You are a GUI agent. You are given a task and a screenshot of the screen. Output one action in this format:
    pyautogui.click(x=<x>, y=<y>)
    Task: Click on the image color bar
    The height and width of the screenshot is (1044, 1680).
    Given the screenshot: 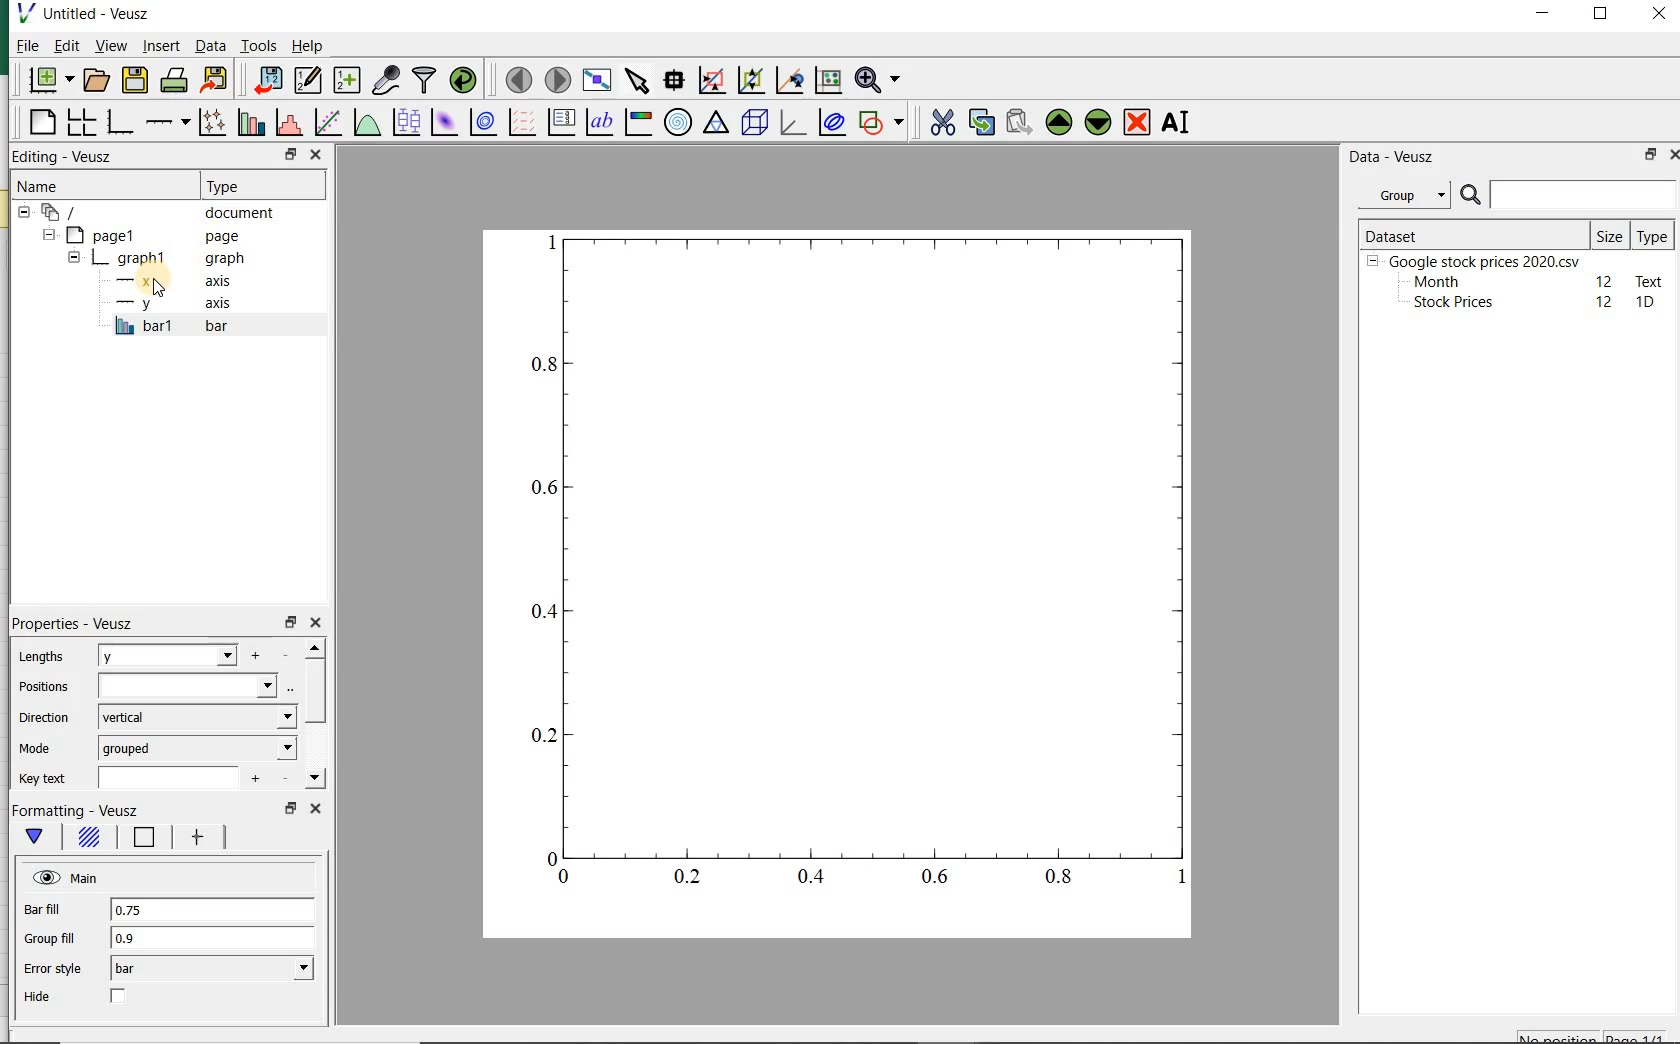 What is the action you would take?
    pyautogui.click(x=636, y=122)
    